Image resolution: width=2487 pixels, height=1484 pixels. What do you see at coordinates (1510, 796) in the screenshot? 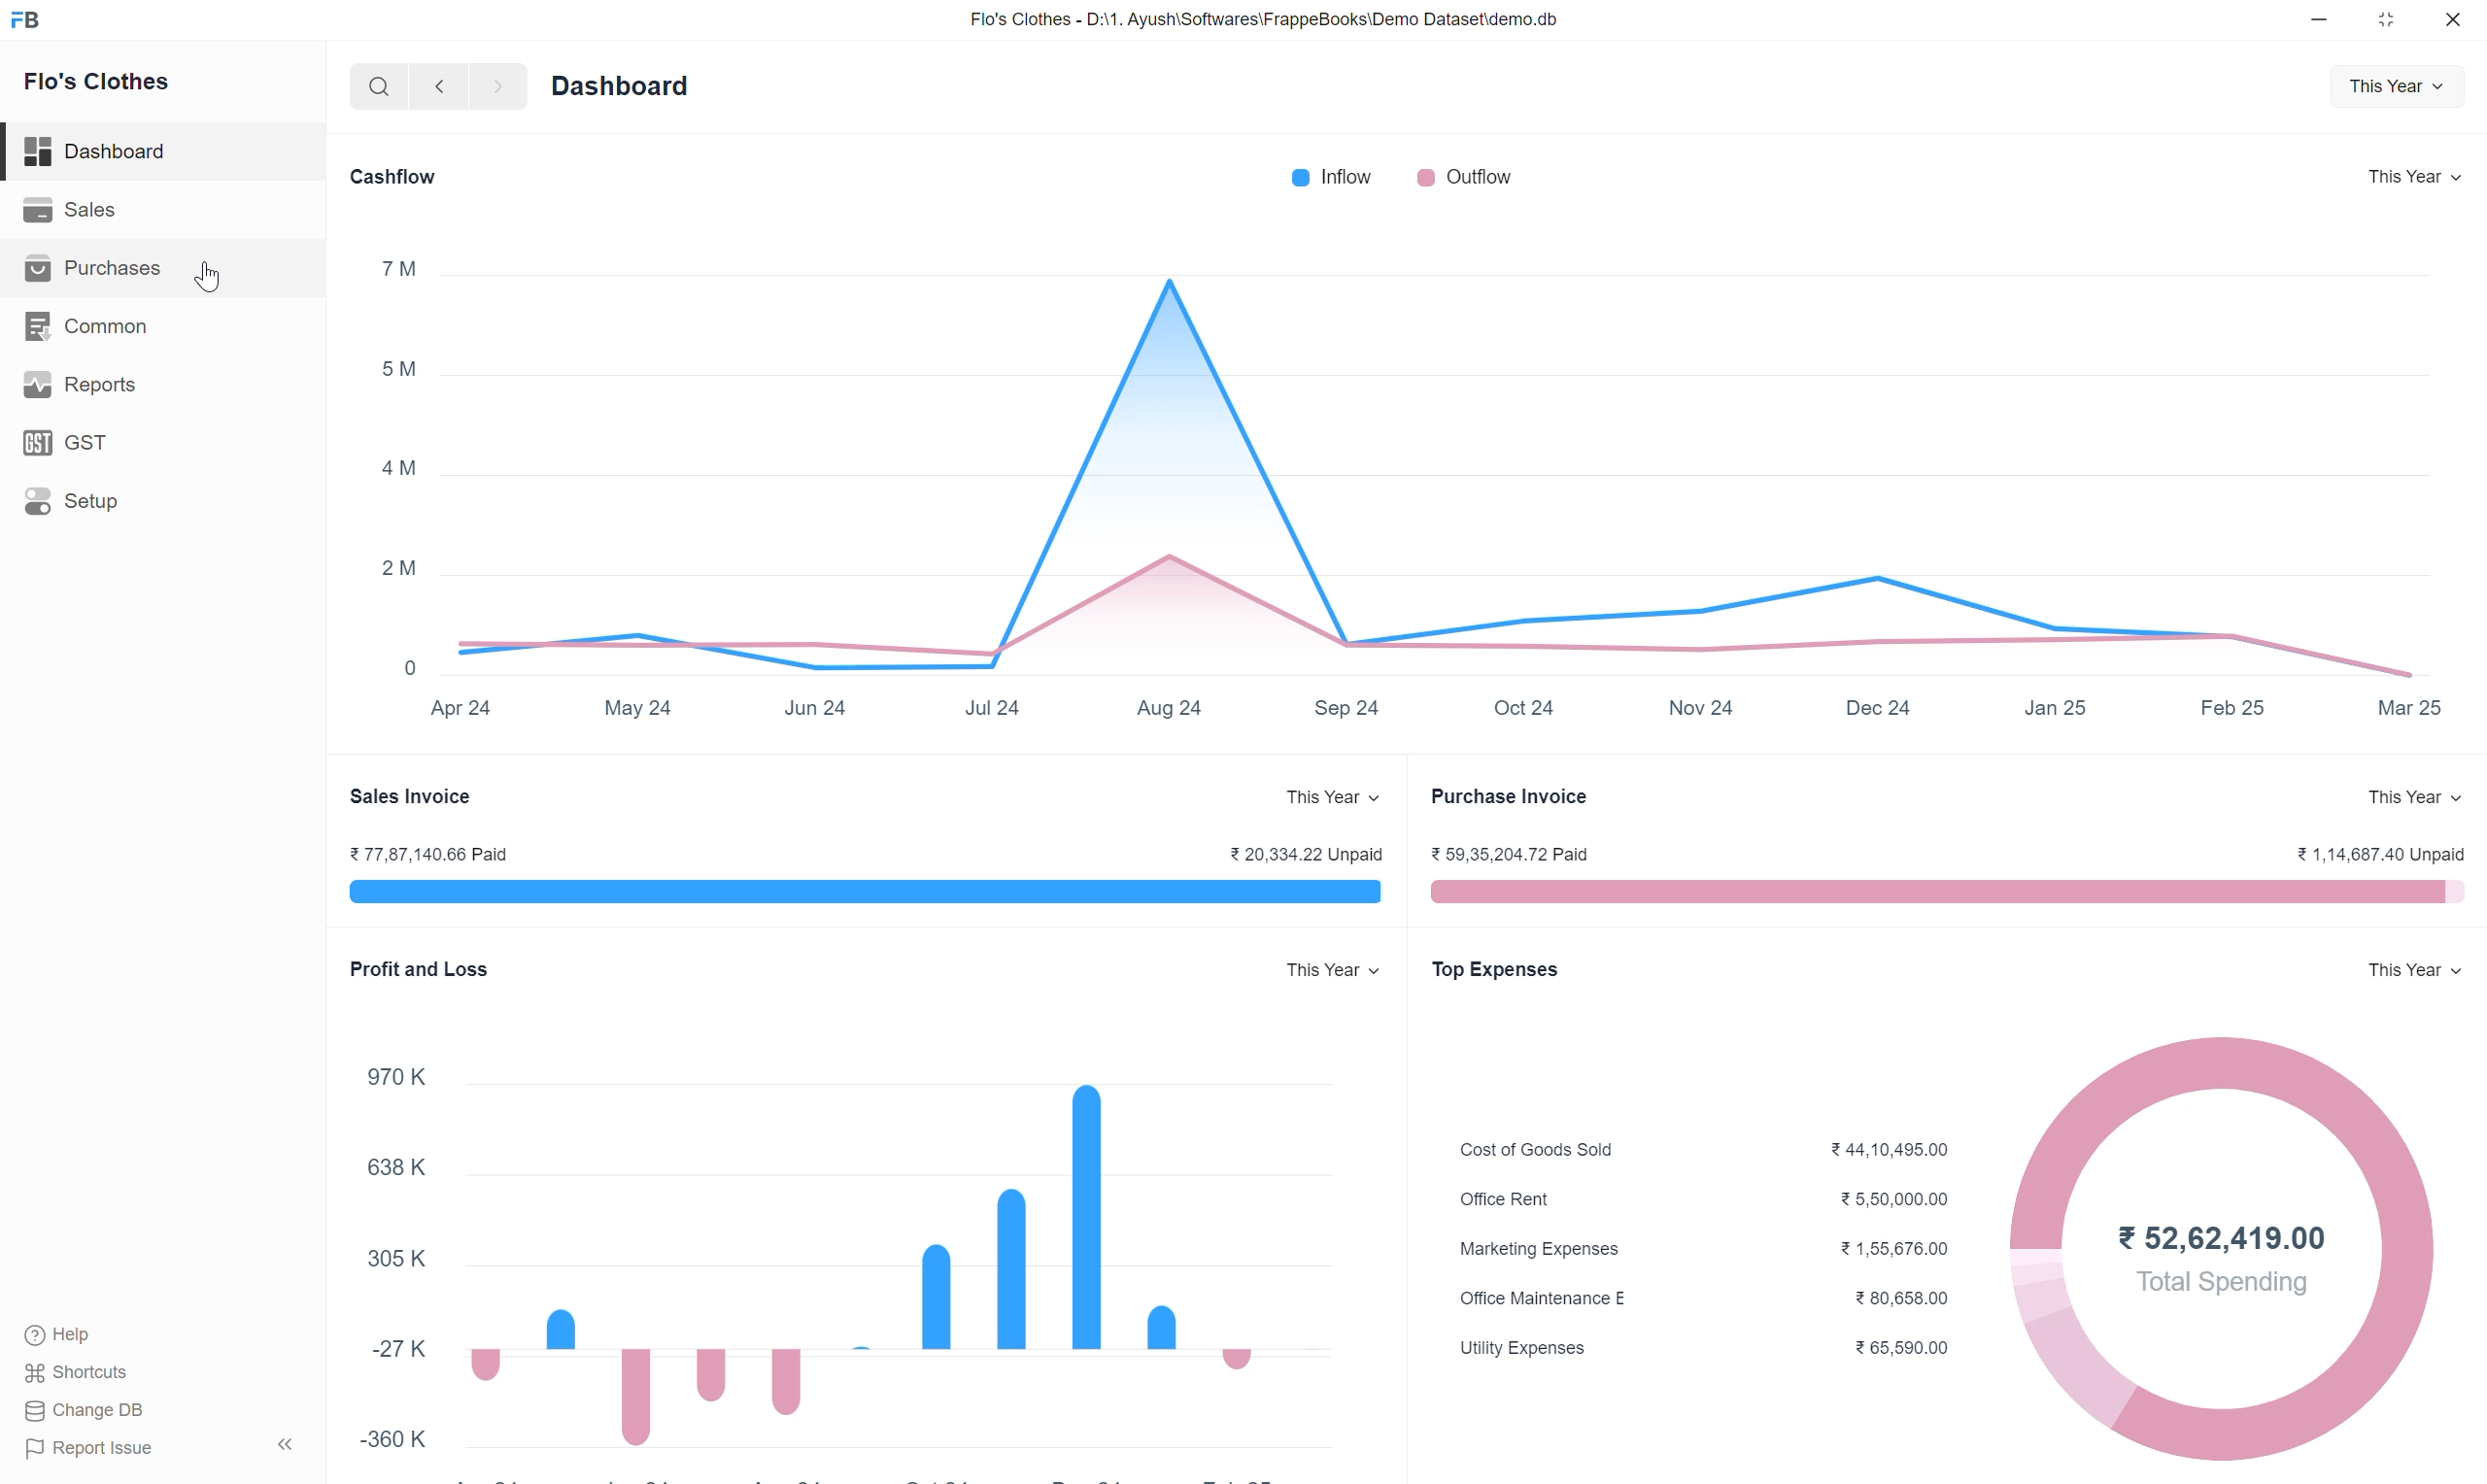
I see `Purchase Invoice` at bounding box center [1510, 796].